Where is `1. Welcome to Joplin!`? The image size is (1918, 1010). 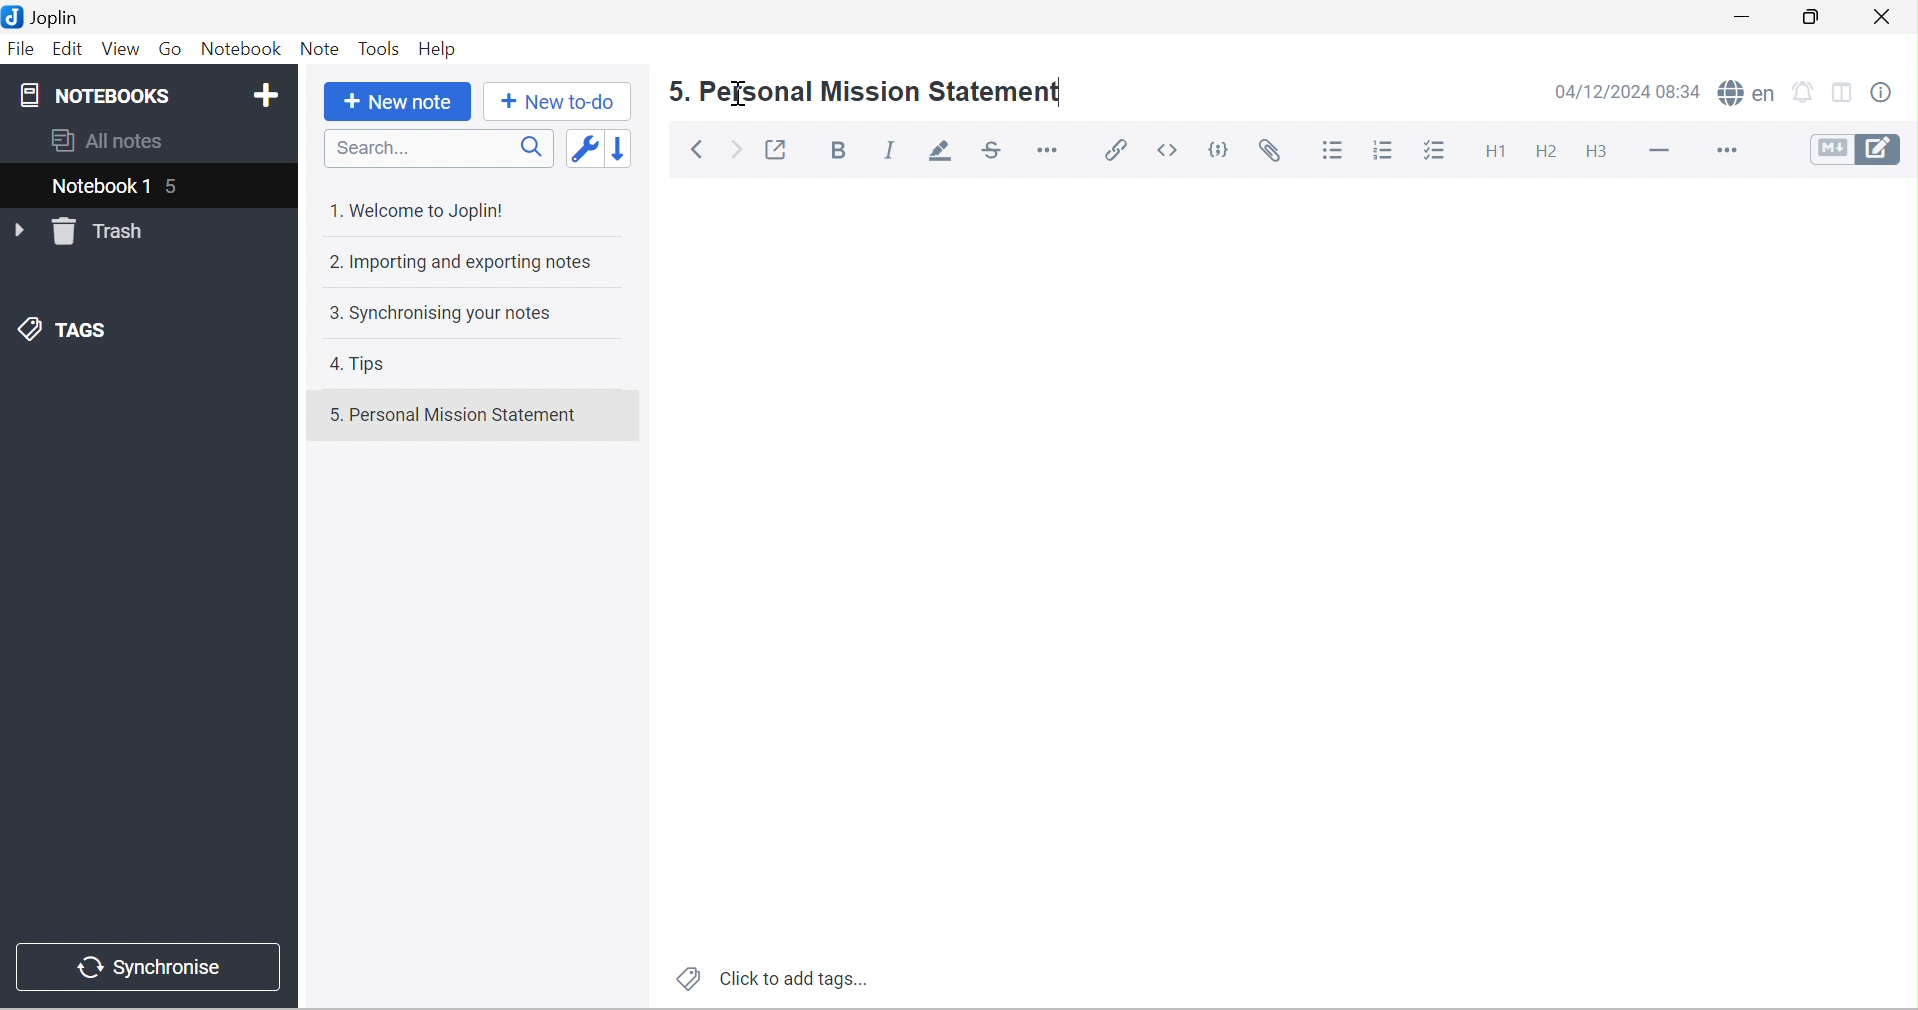 1. Welcome to Joplin! is located at coordinates (425, 209).